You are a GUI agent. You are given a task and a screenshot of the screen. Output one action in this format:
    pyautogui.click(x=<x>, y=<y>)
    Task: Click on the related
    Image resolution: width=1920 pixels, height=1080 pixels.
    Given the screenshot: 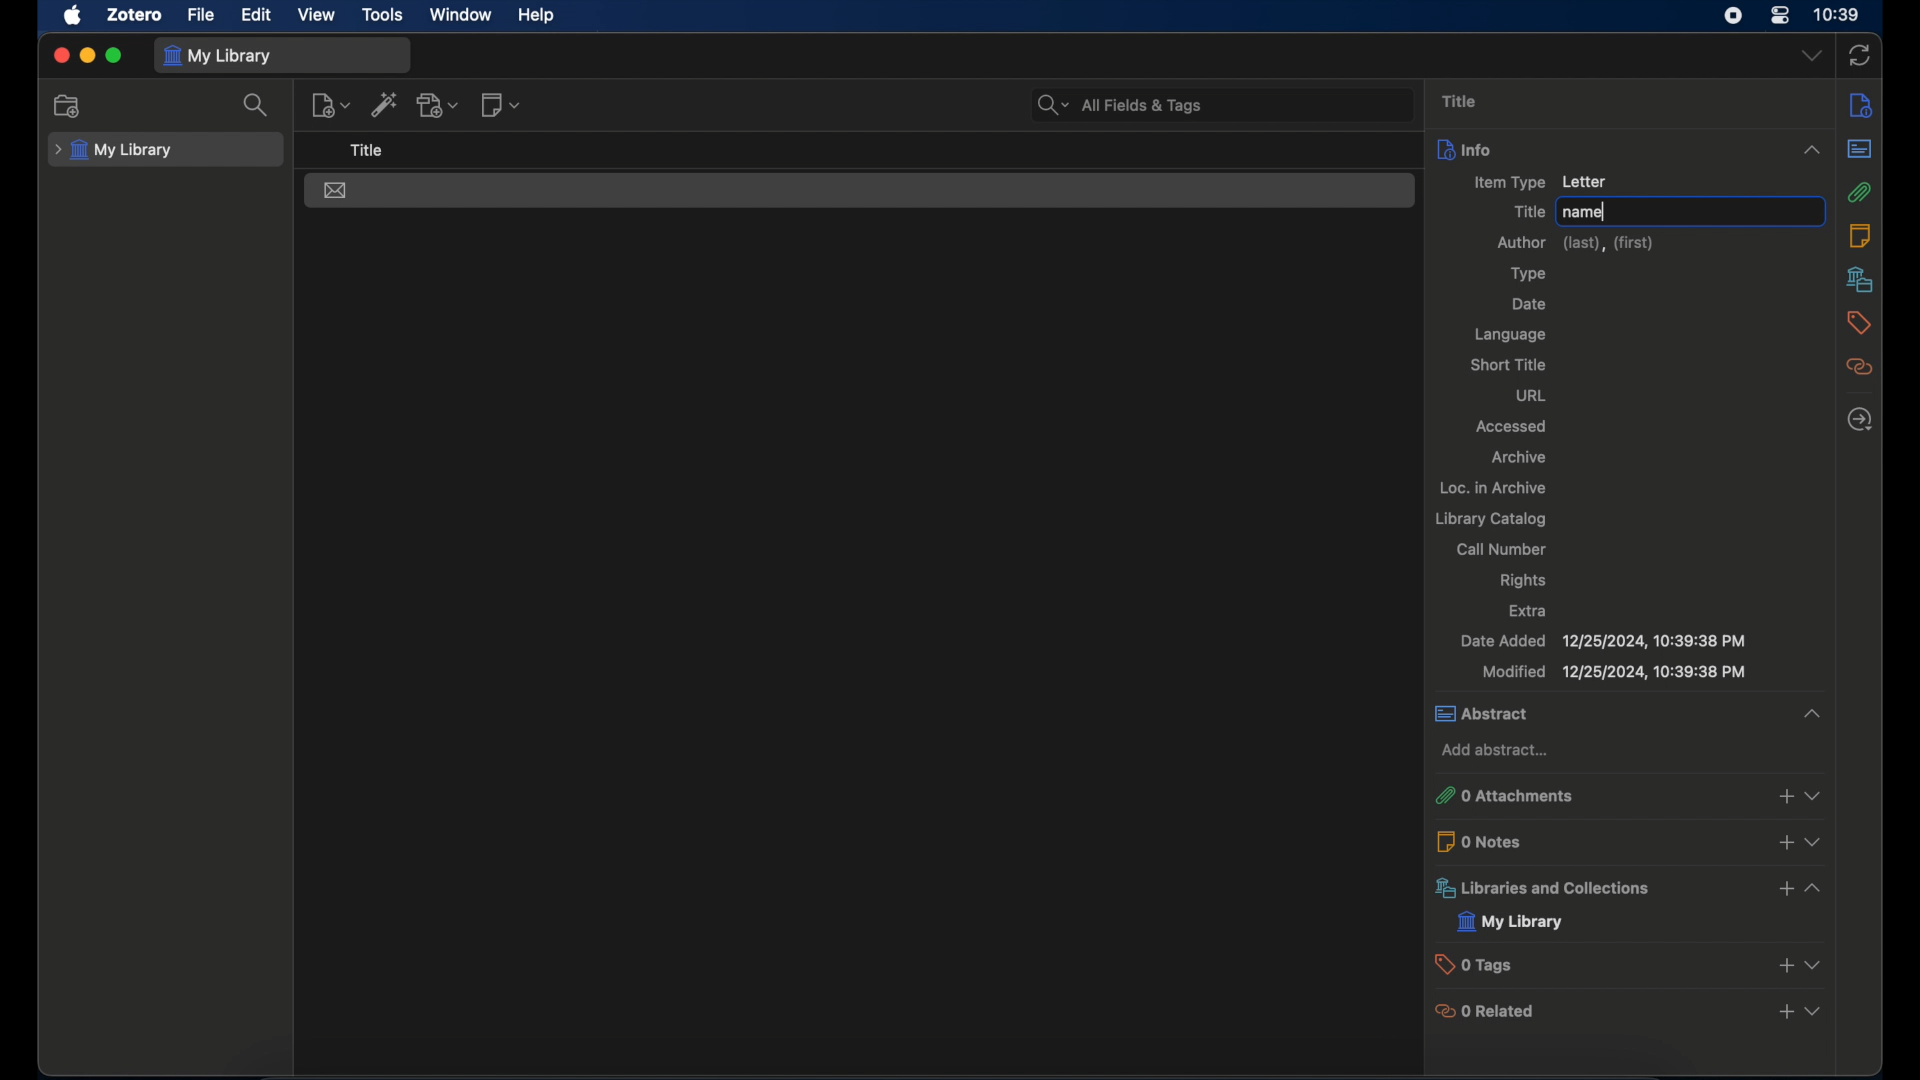 What is the action you would take?
    pyautogui.click(x=1861, y=367)
    